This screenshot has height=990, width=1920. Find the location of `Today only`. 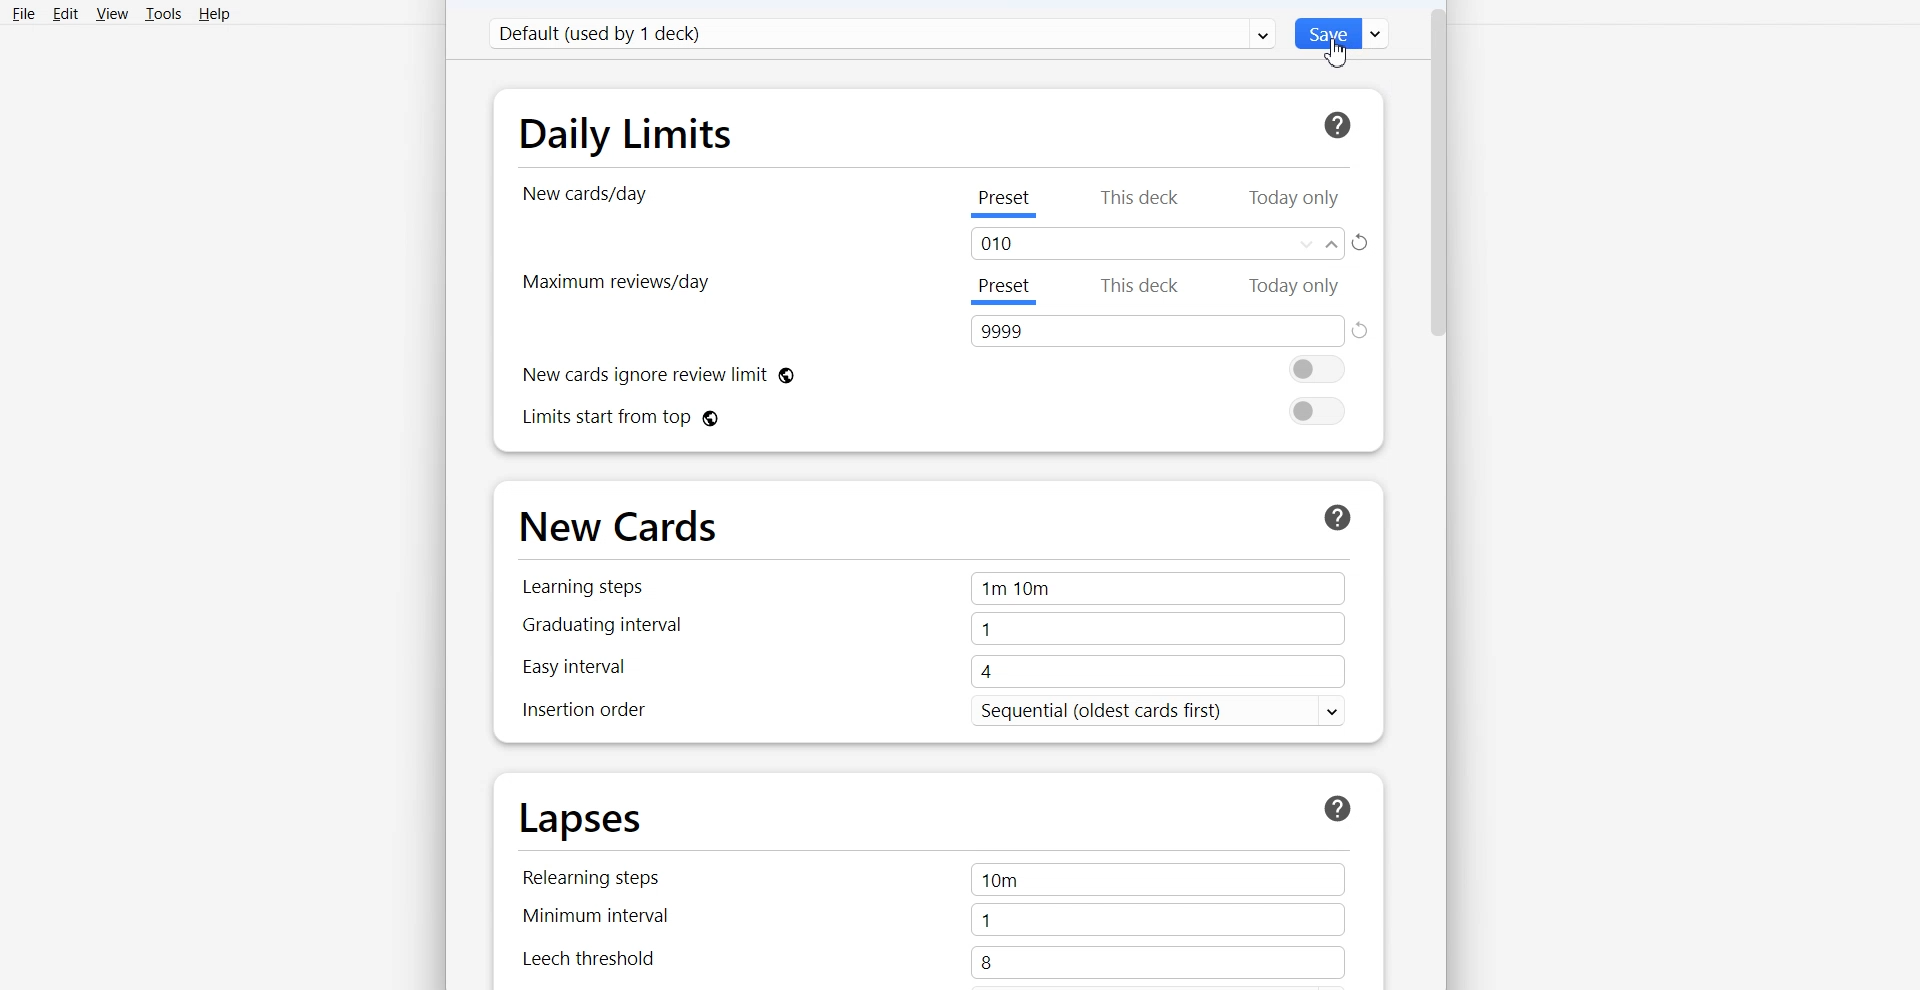

Today only is located at coordinates (1297, 286).